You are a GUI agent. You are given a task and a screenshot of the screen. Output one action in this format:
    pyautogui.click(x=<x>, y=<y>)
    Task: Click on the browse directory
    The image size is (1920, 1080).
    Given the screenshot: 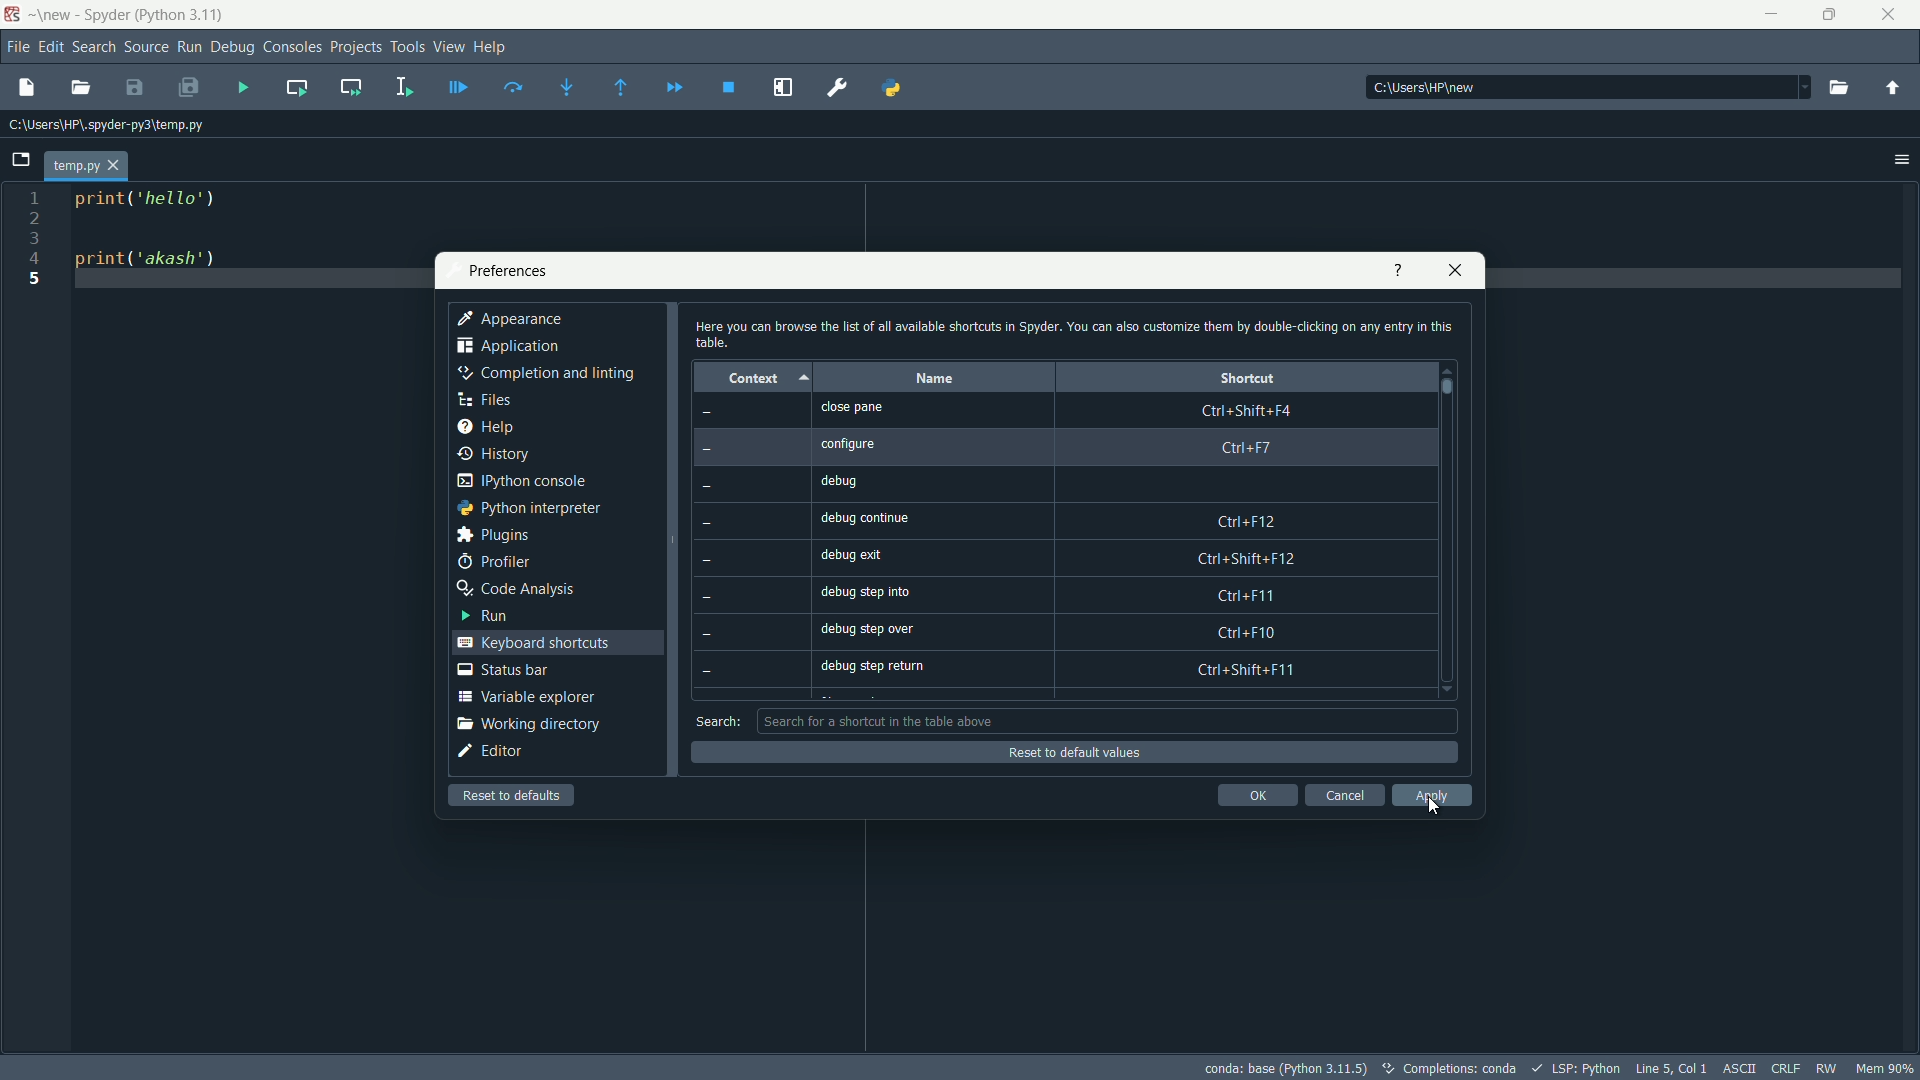 What is the action you would take?
    pyautogui.click(x=1841, y=88)
    